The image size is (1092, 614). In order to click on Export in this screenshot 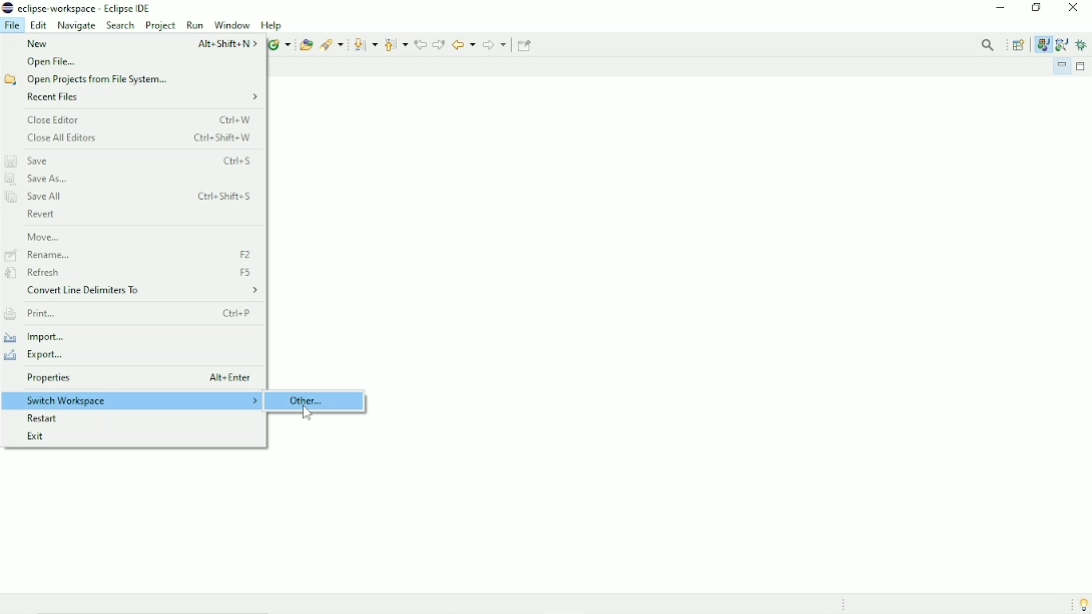, I will do `click(40, 356)`.